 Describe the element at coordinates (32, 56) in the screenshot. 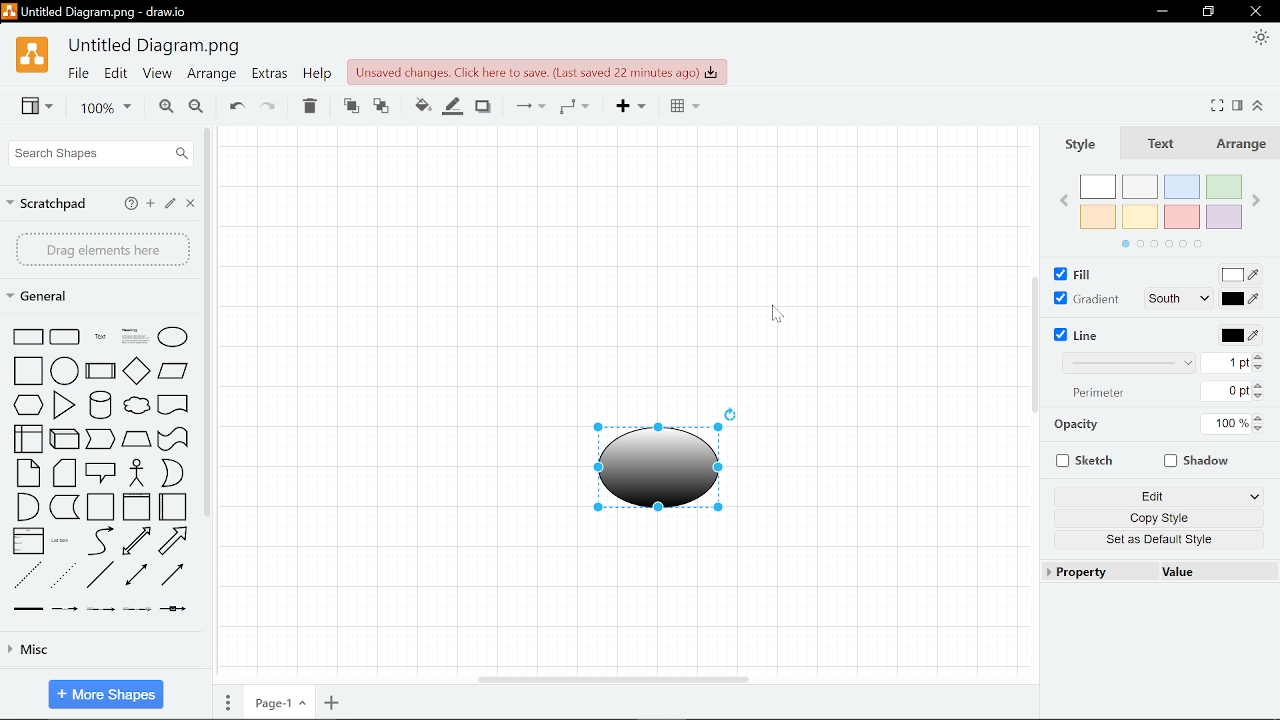

I see `Draw.io logo` at that location.